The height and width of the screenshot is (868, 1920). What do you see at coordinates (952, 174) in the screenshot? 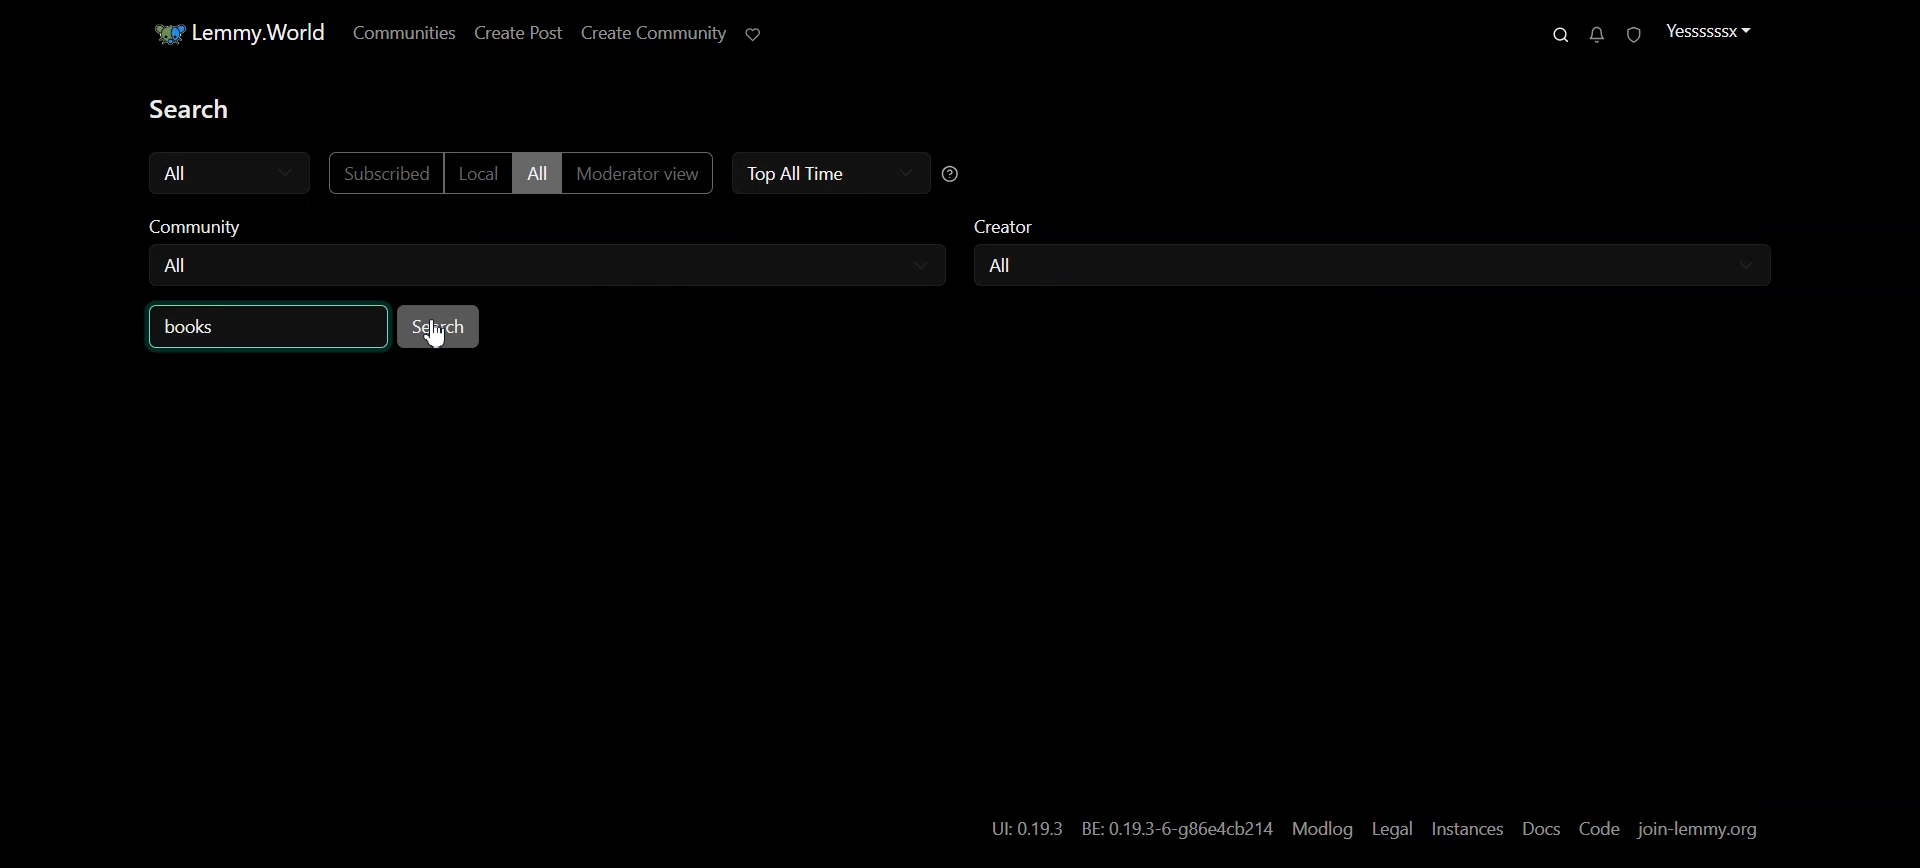
I see `Sorting help` at bounding box center [952, 174].